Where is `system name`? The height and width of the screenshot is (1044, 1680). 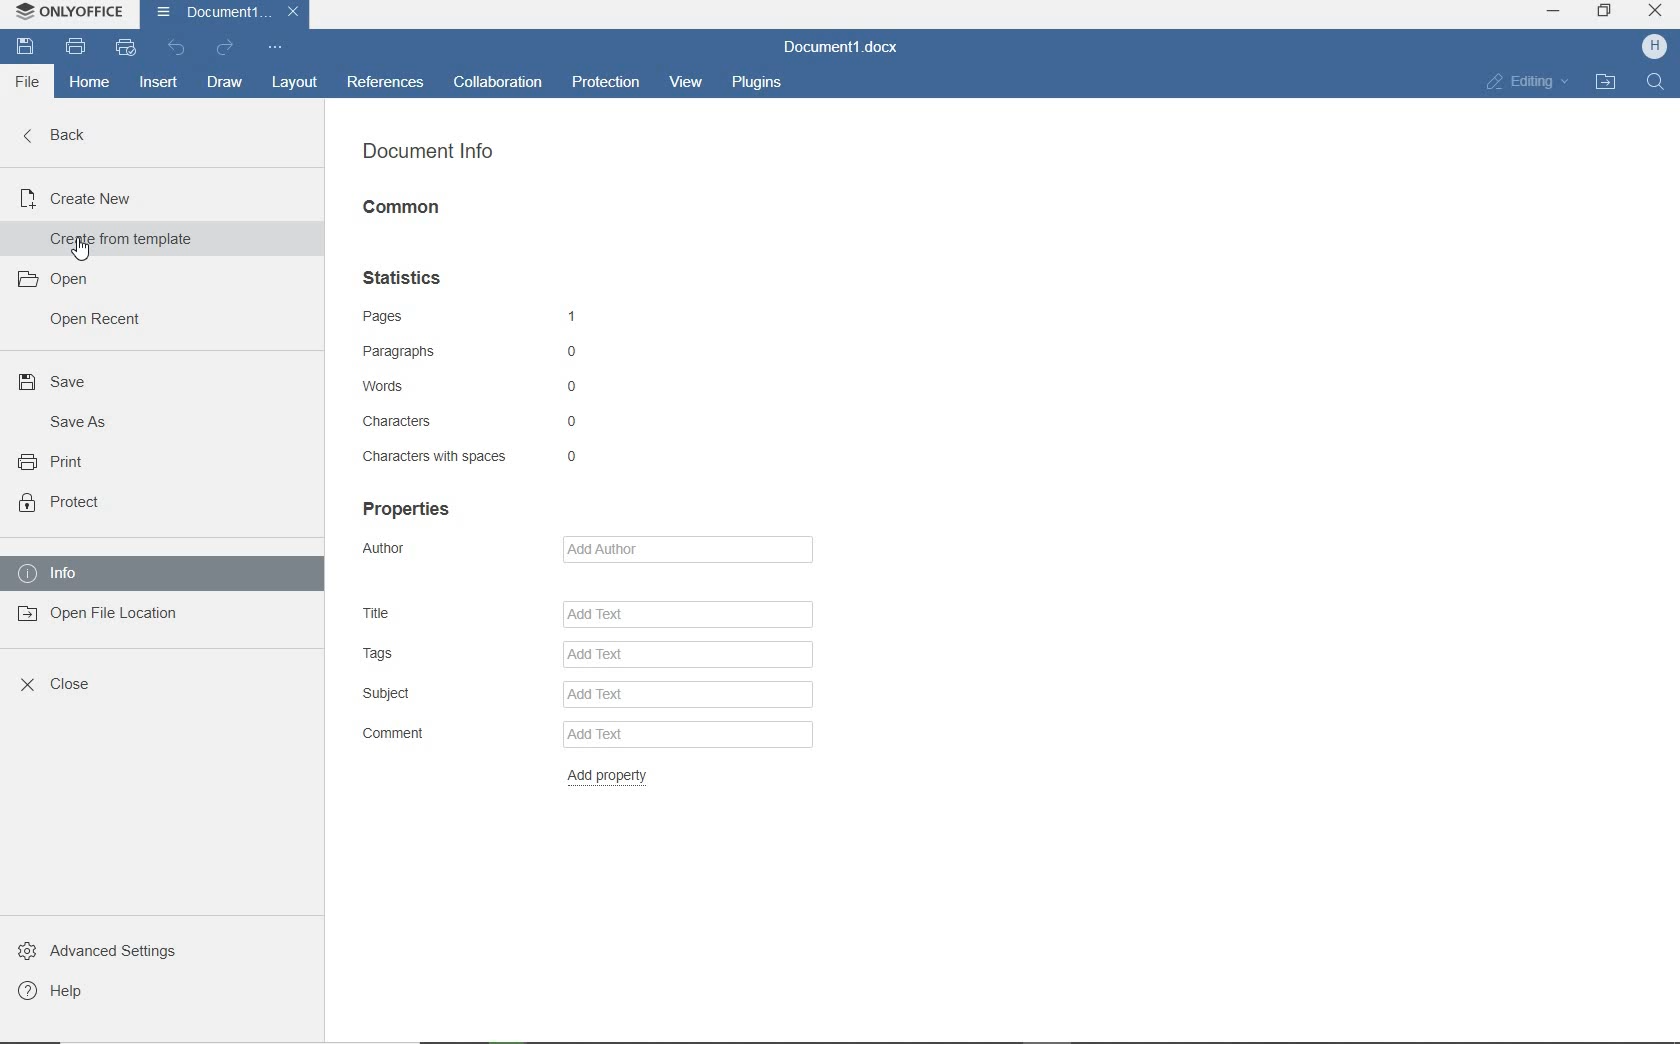
system name is located at coordinates (67, 11).